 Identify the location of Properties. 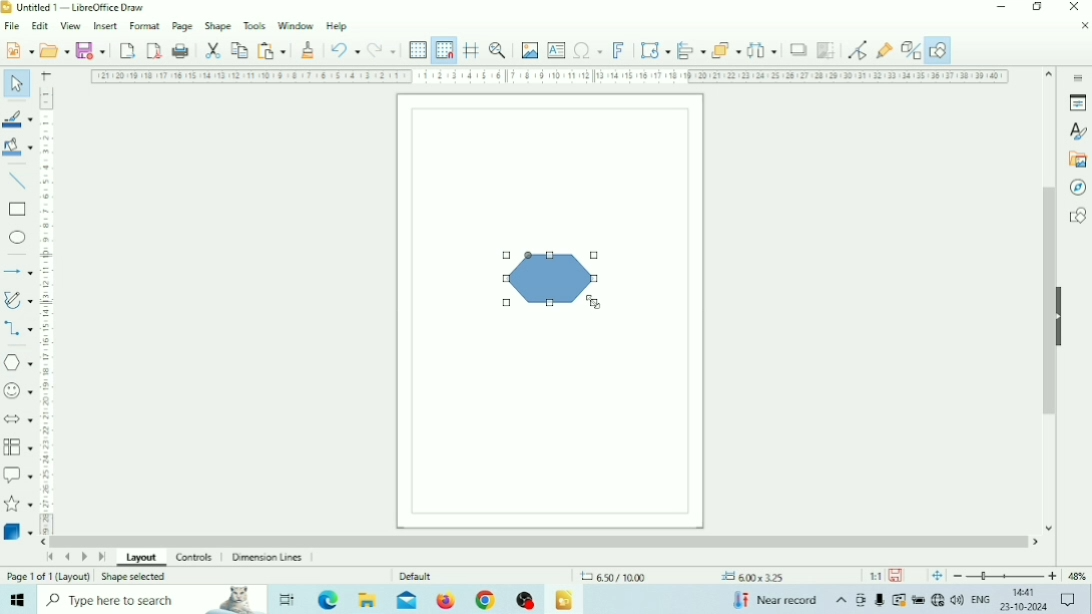
(1078, 103).